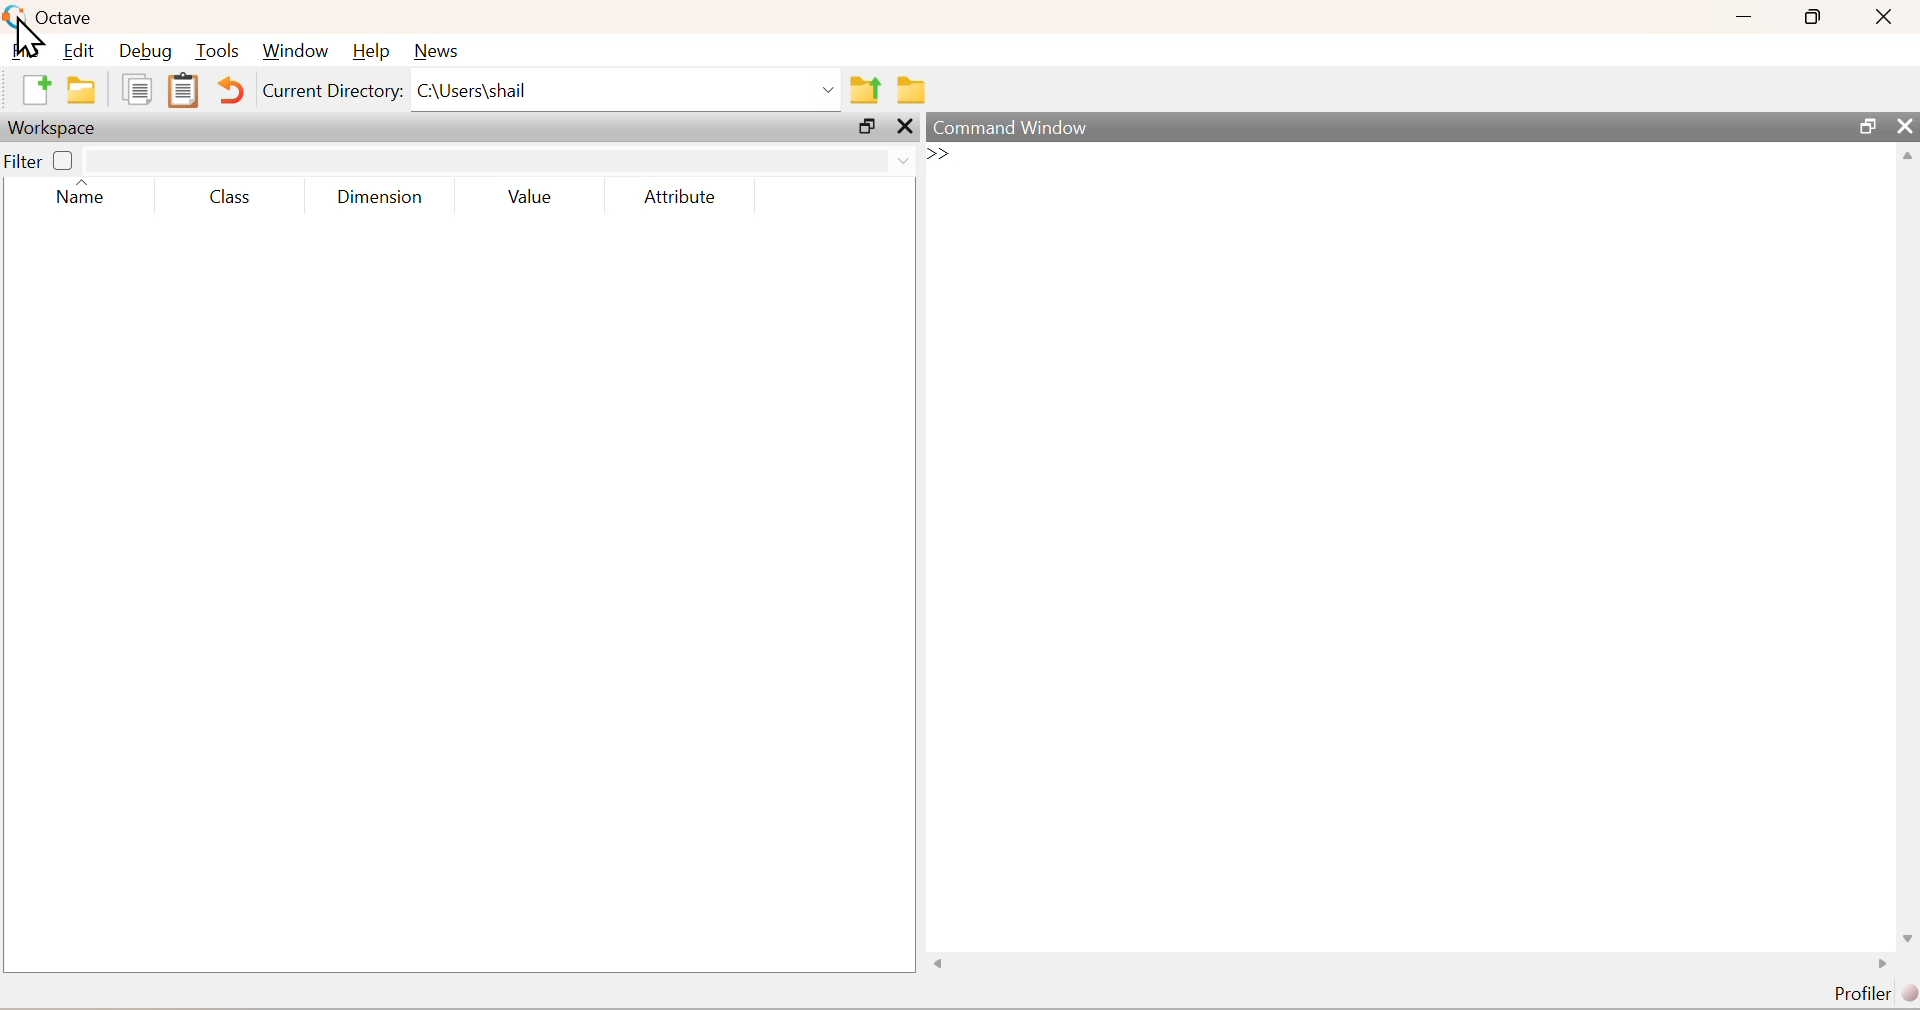 The width and height of the screenshot is (1920, 1010). Describe the element at coordinates (29, 38) in the screenshot. I see `cursor` at that location.